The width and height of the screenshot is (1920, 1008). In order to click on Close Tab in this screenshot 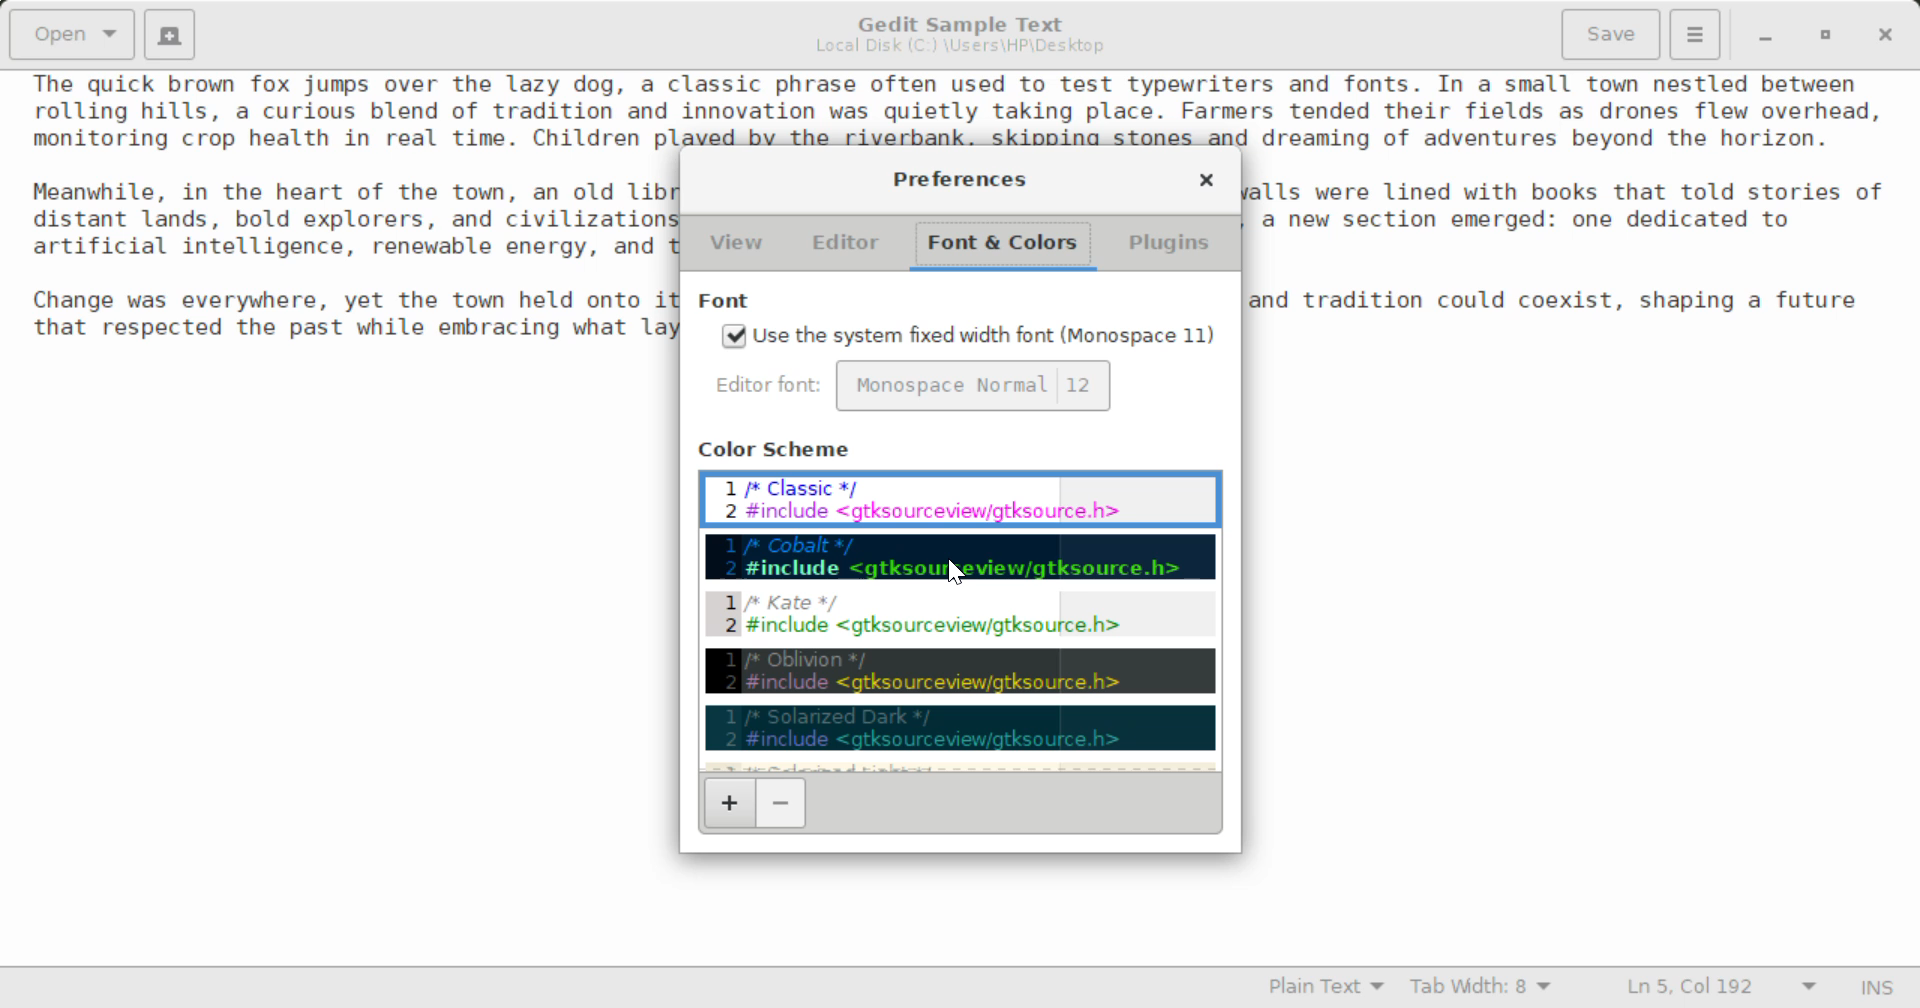, I will do `click(1207, 181)`.